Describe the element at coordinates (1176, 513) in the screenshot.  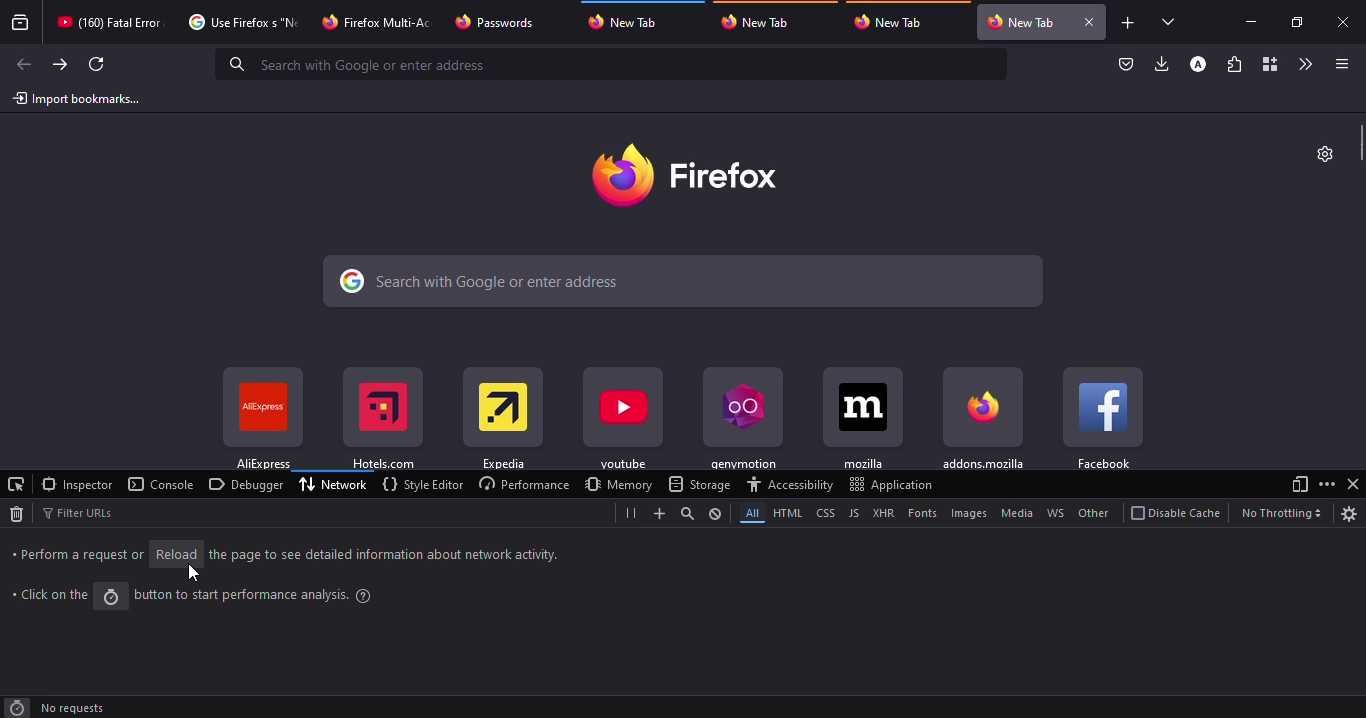
I see `disable cache` at that location.